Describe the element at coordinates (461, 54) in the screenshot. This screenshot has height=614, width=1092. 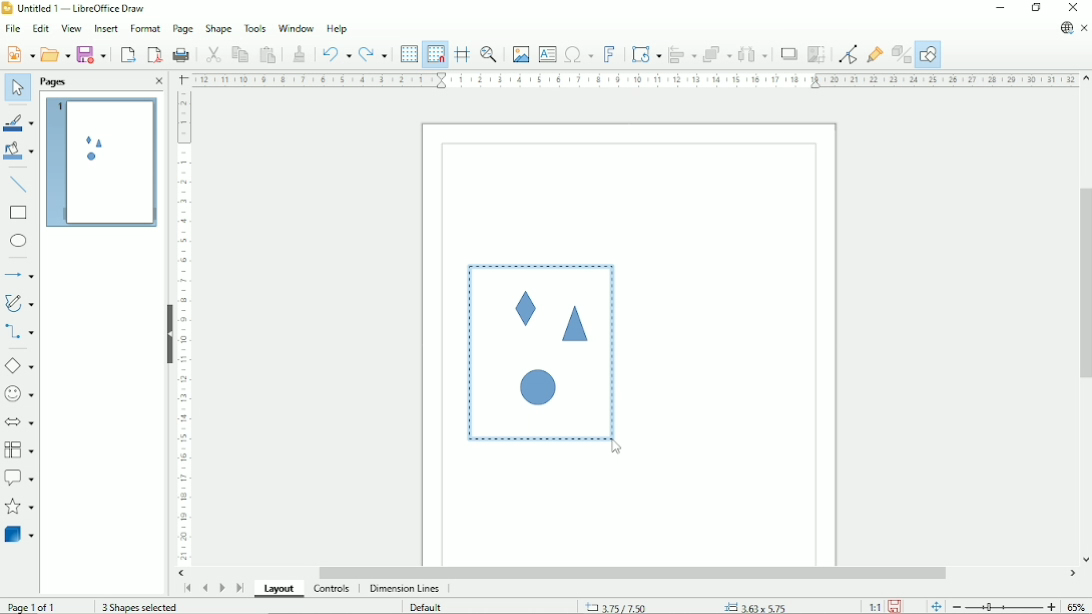
I see `Helplines while moving` at that location.